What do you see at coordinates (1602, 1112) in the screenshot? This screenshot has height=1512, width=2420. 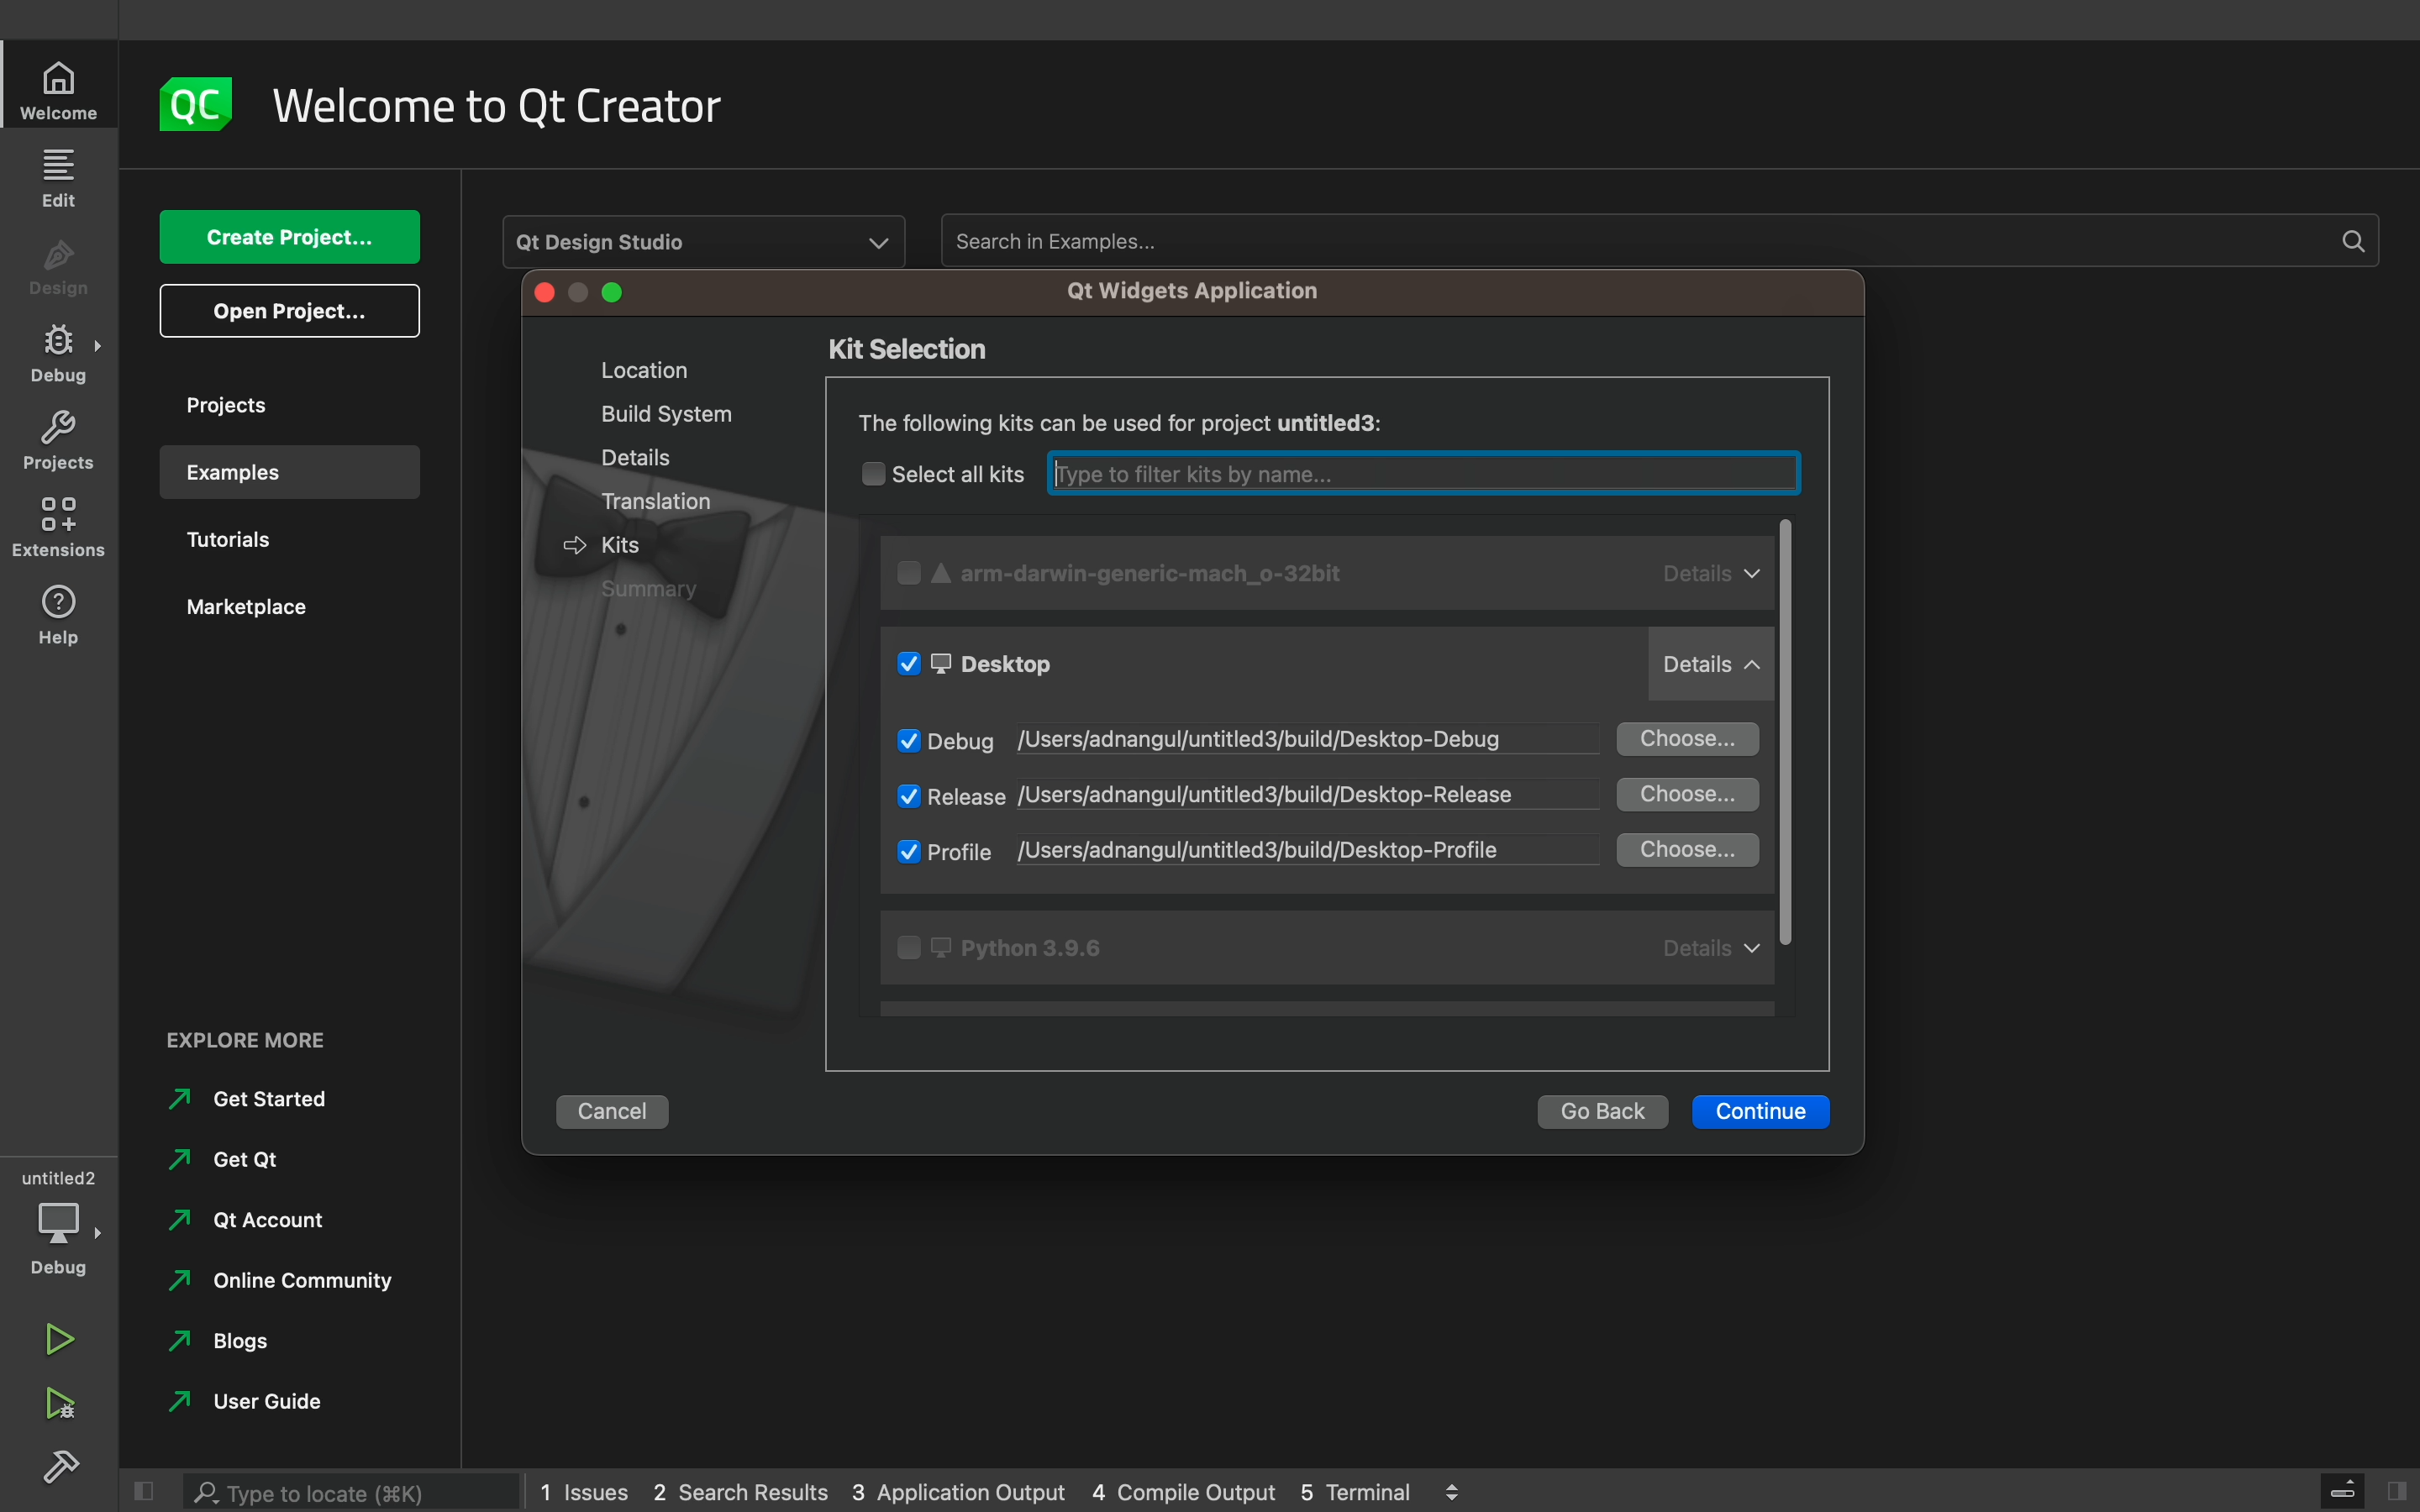 I see `go back` at bounding box center [1602, 1112].